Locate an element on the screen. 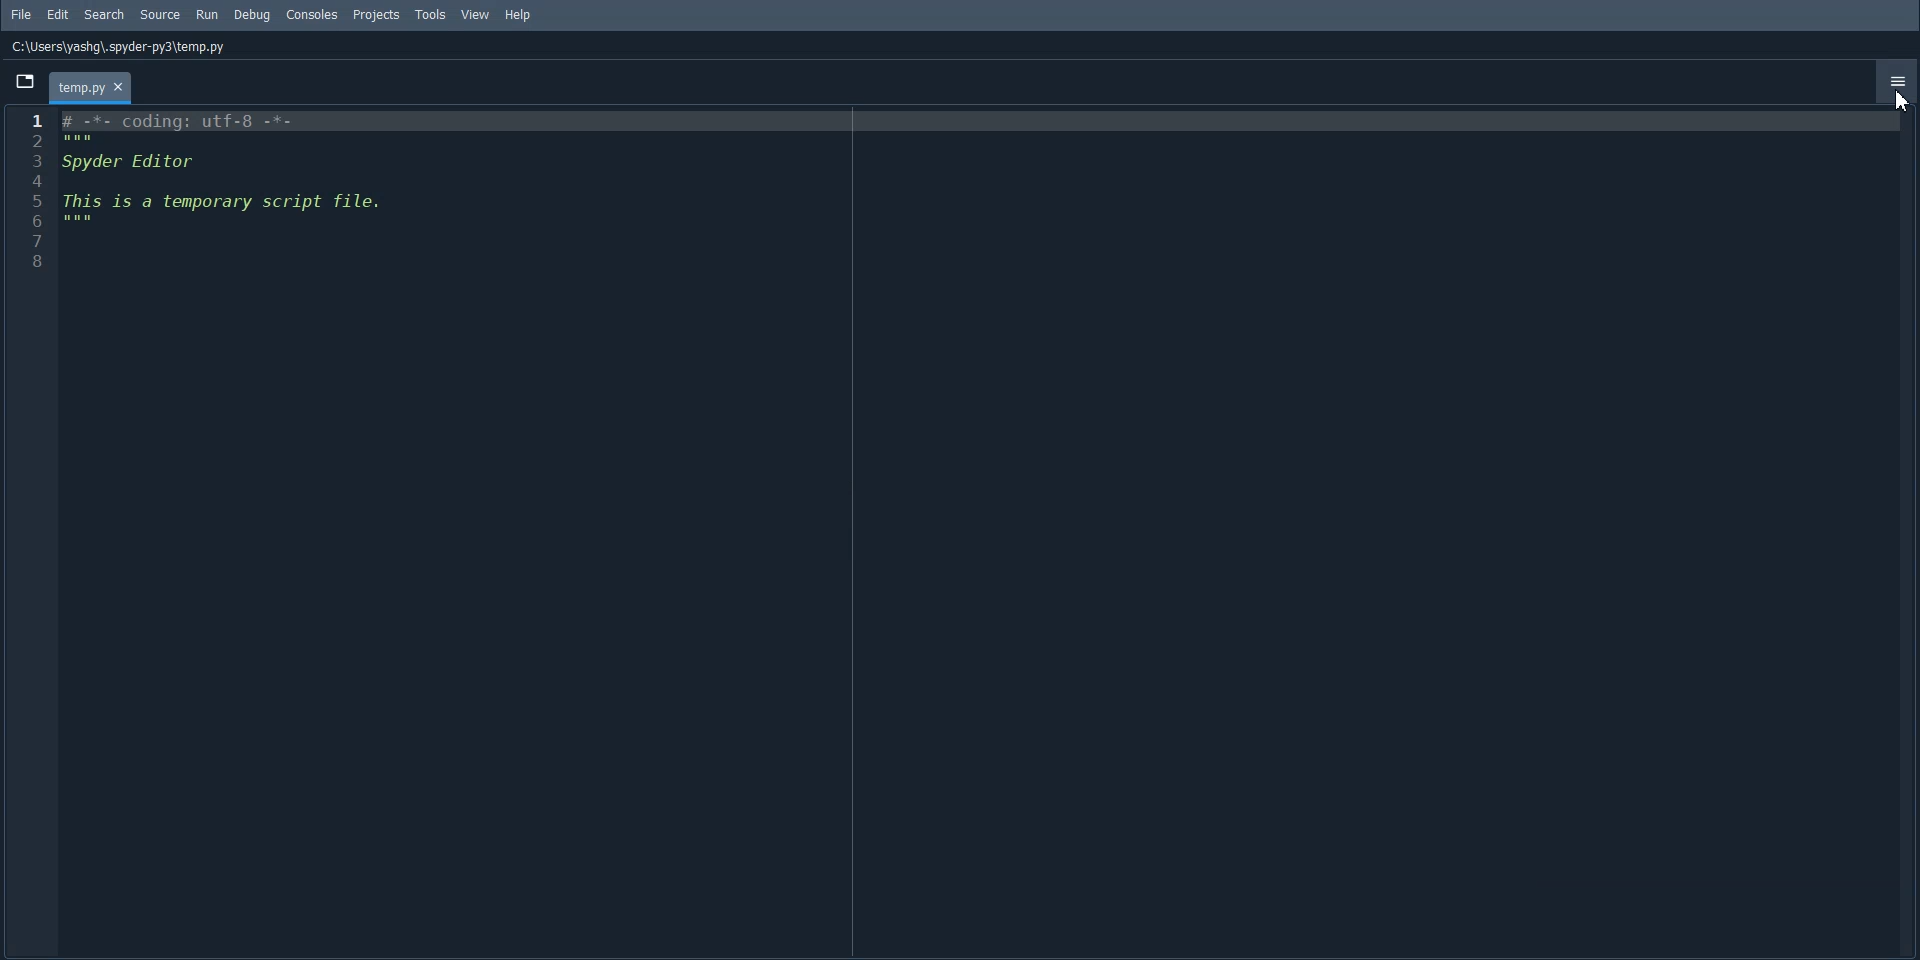  Debug is located at coordinates (252, 15).